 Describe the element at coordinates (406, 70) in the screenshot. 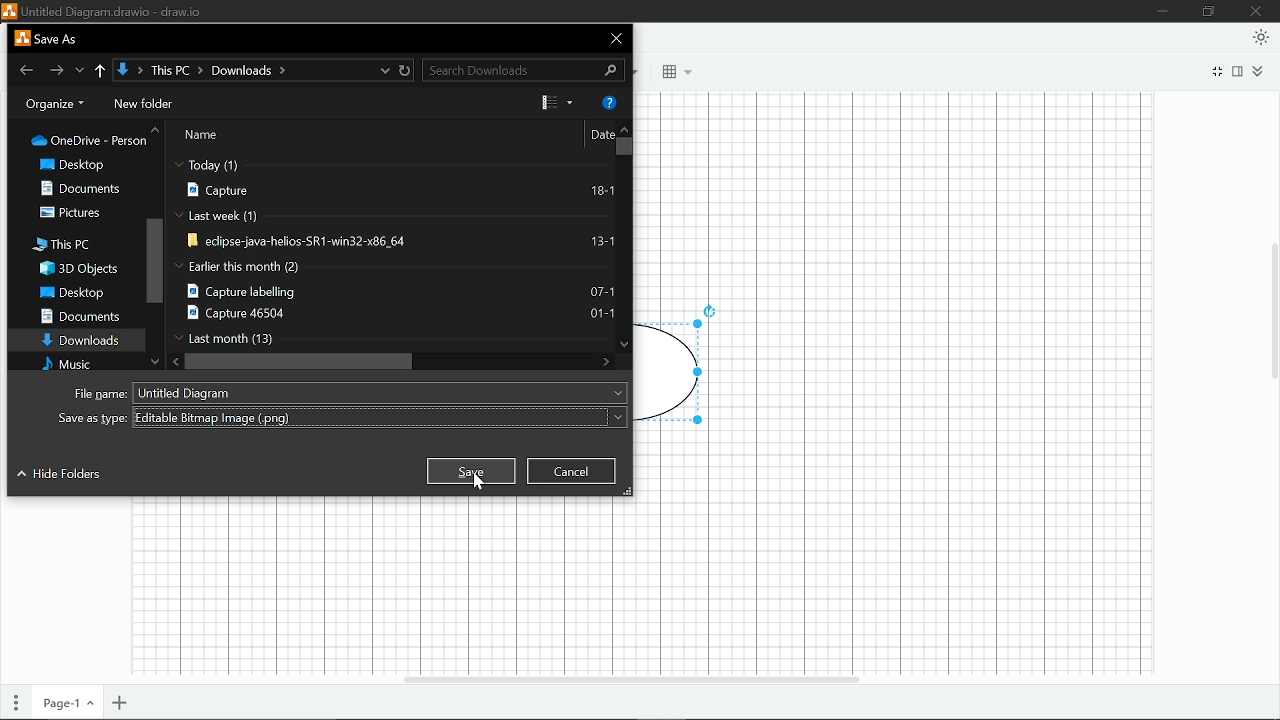

I see `refresh` at that location.